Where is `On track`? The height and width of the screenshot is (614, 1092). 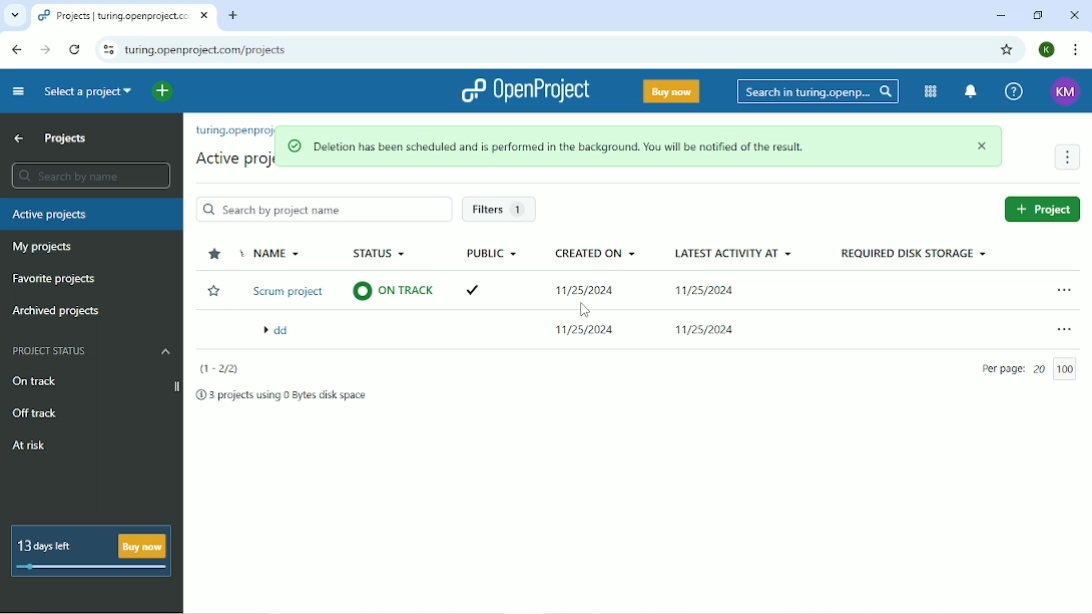
On track is located at coordinates (95, 383).